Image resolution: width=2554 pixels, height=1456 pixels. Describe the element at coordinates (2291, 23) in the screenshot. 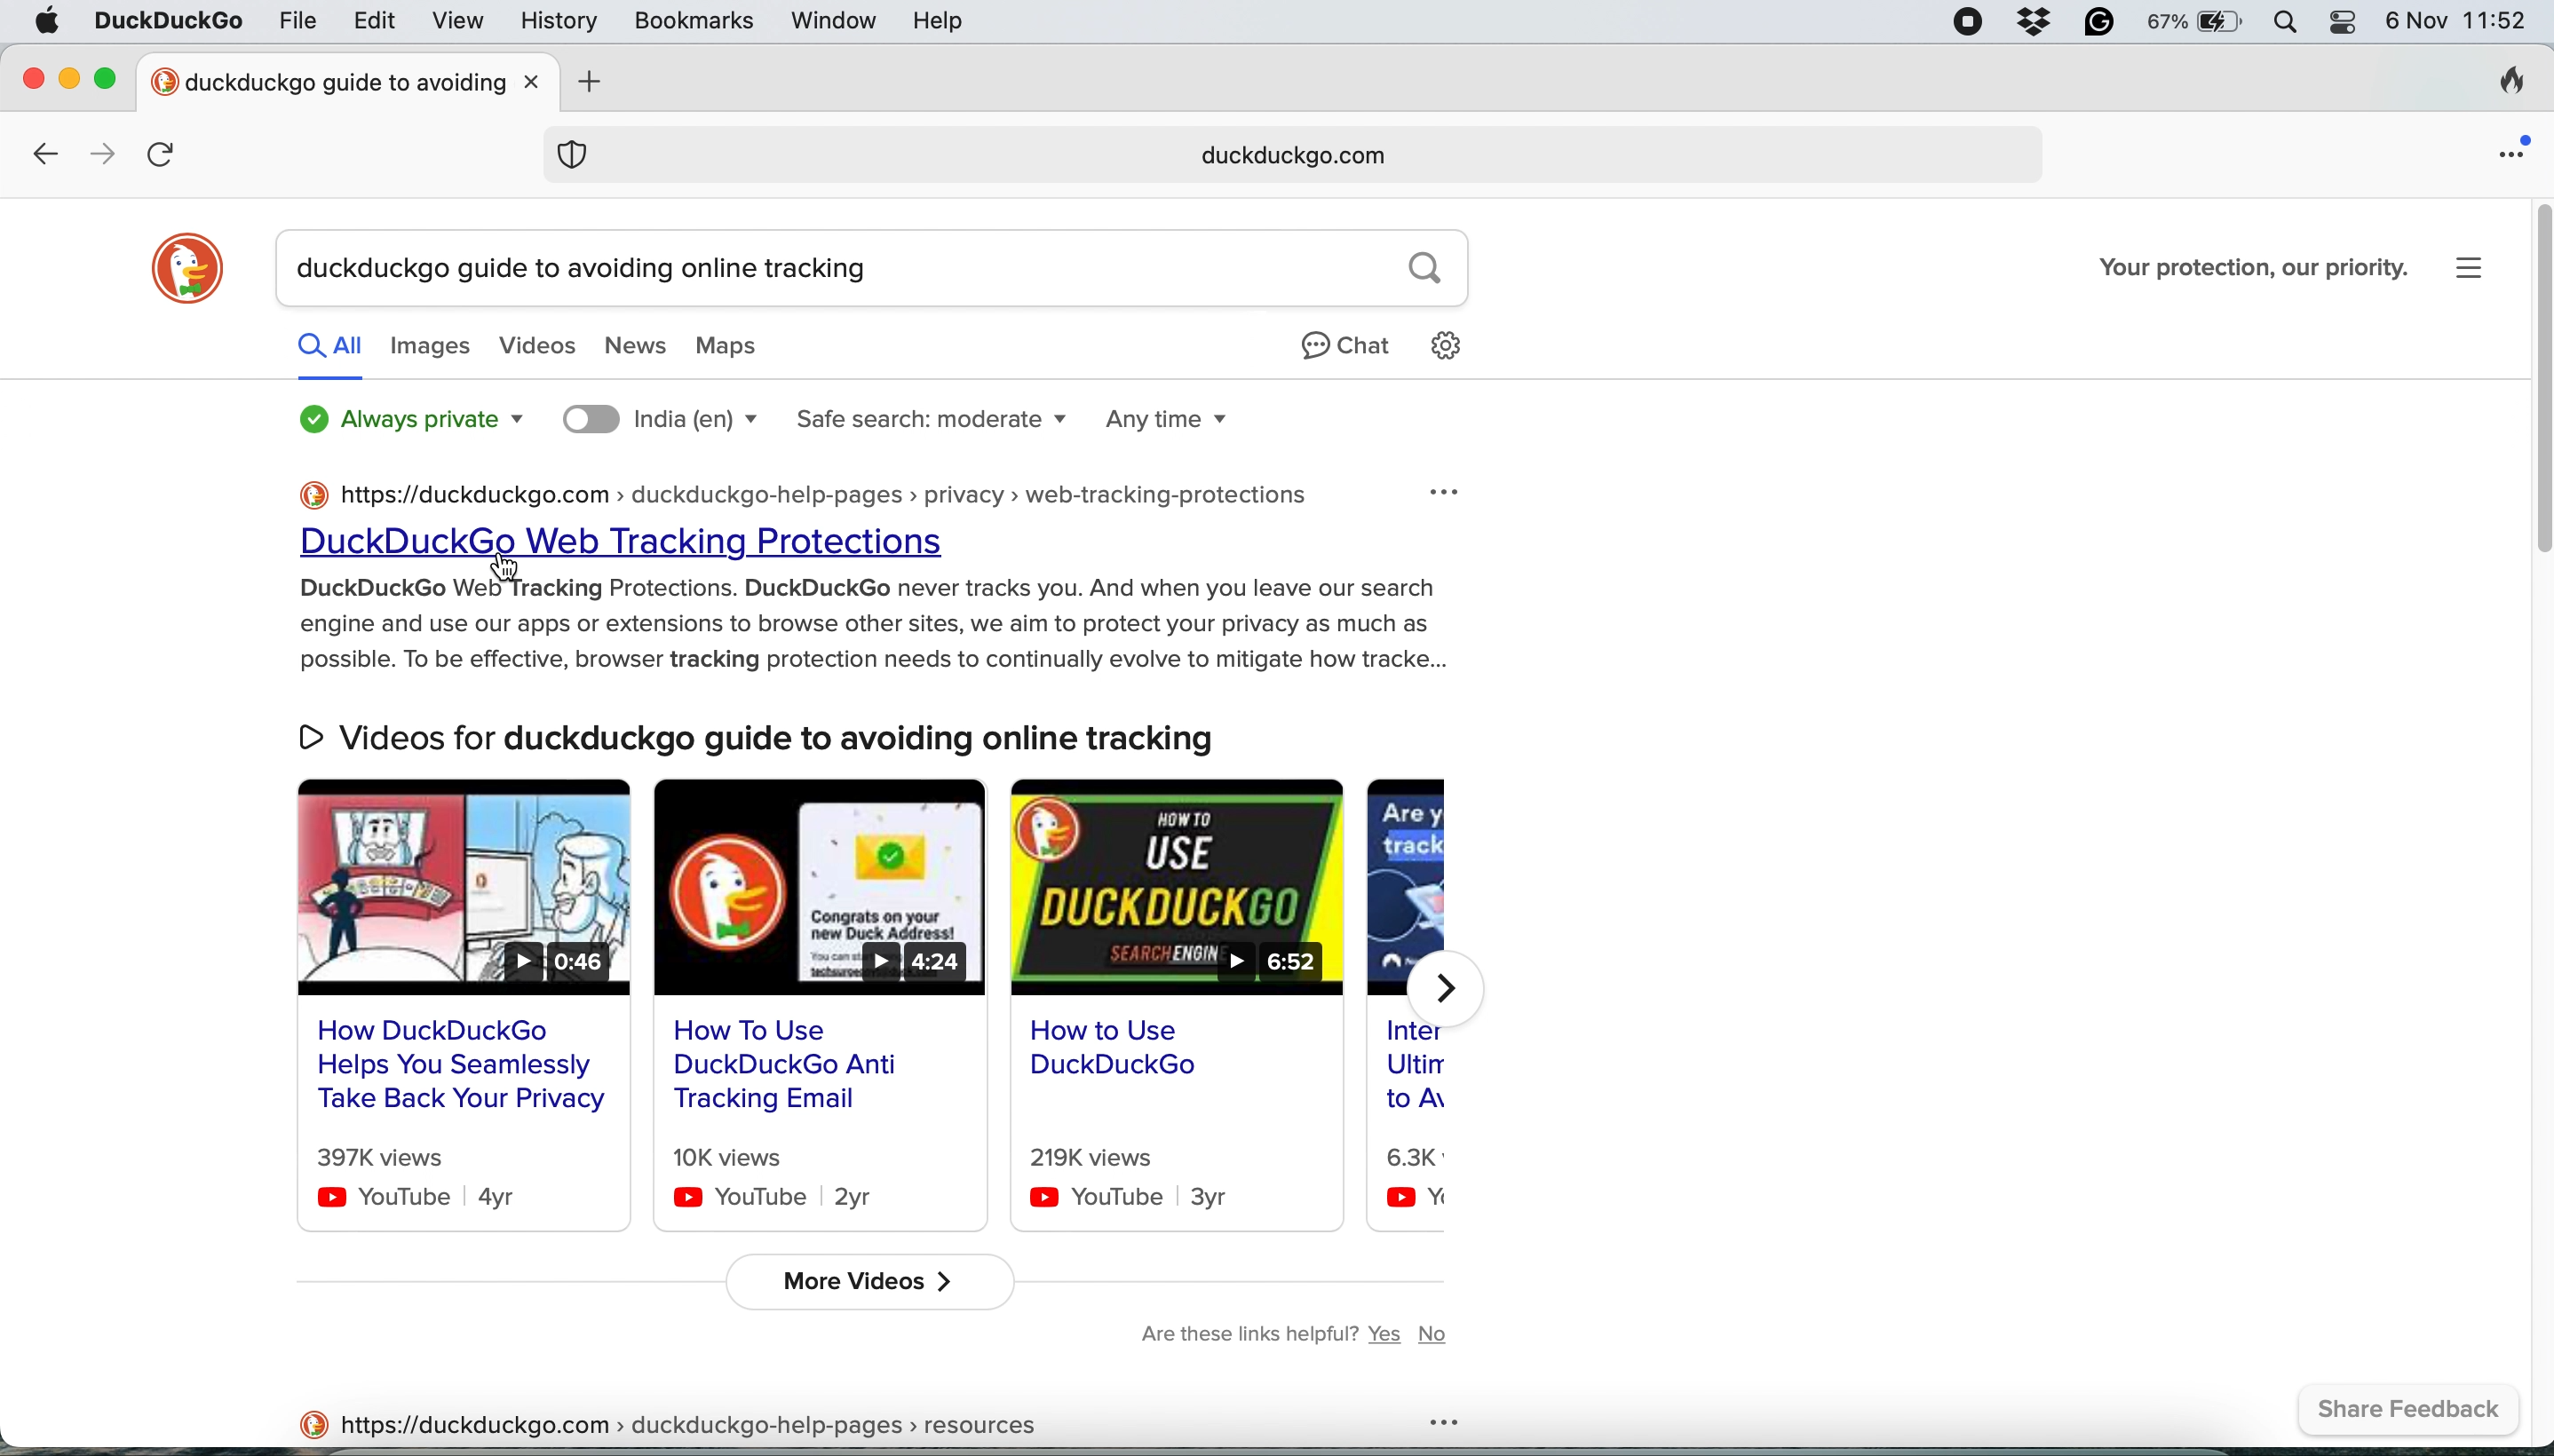

I see `spotlight search` at that location.